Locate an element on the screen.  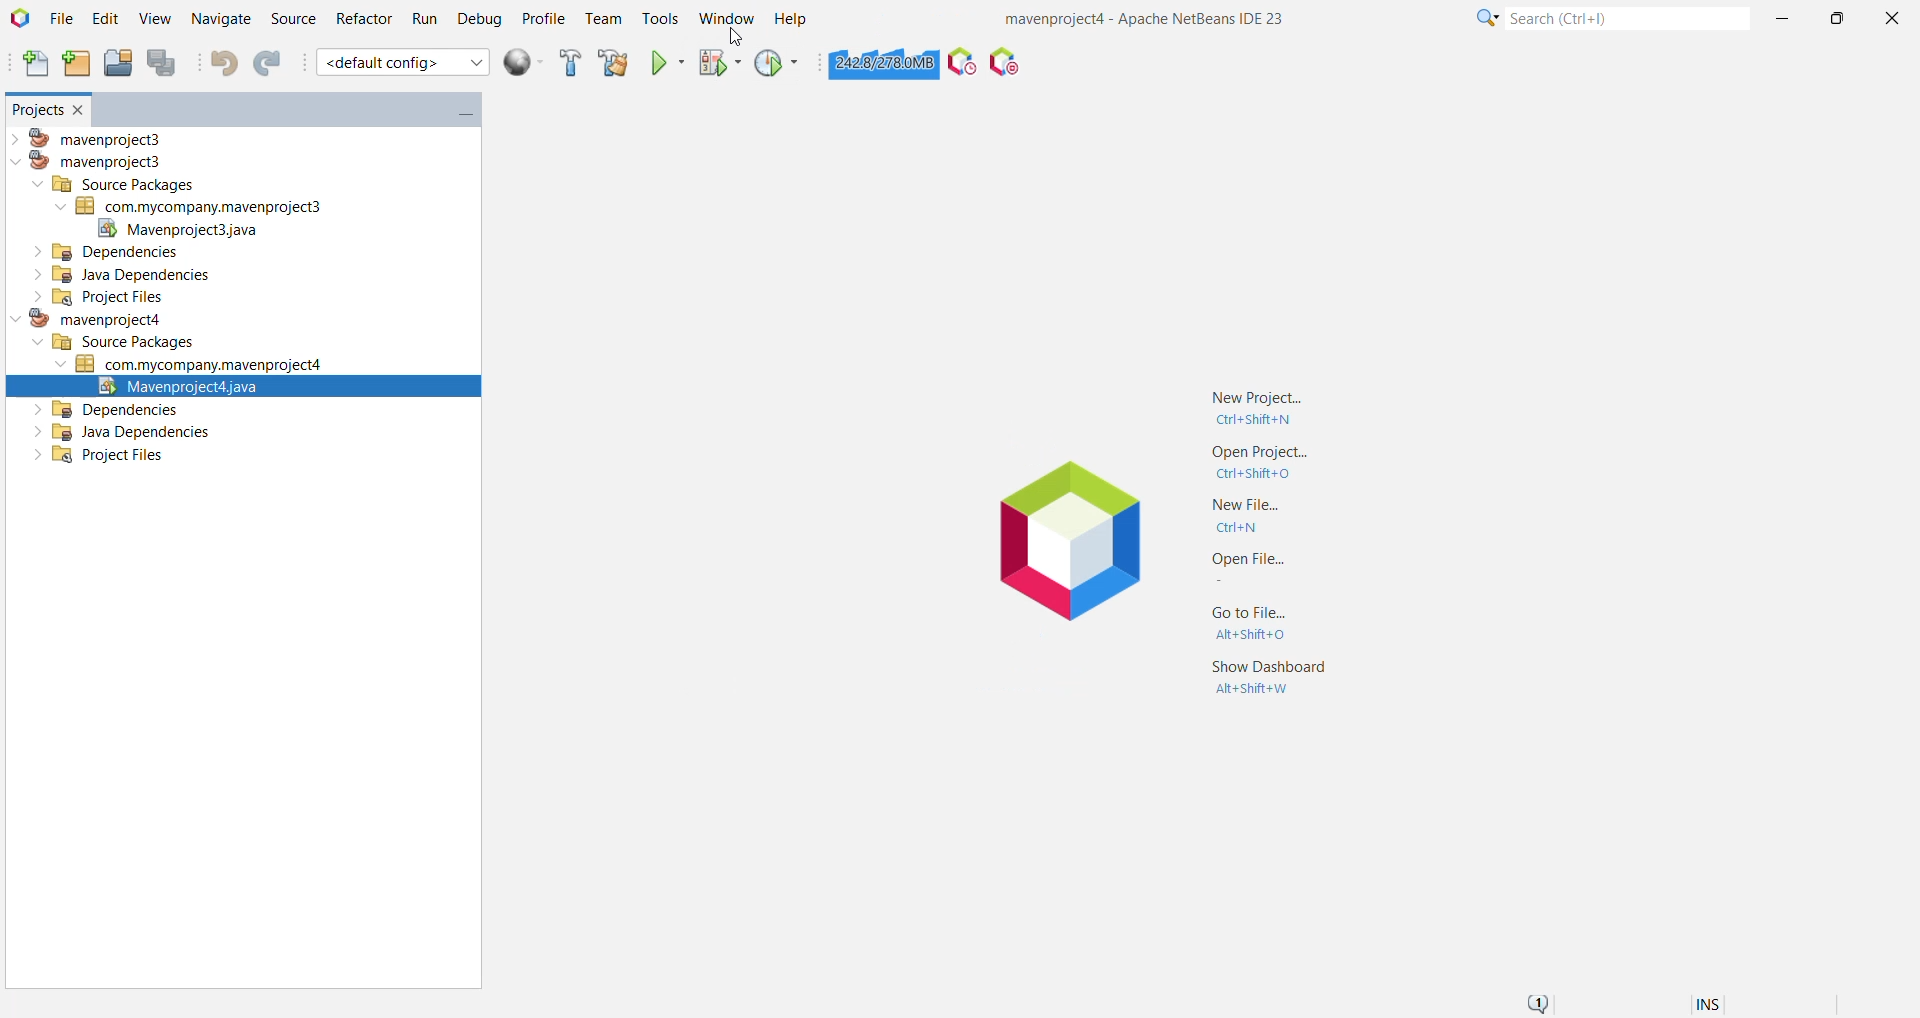
Source Packages is located at coordinates (116, 342).